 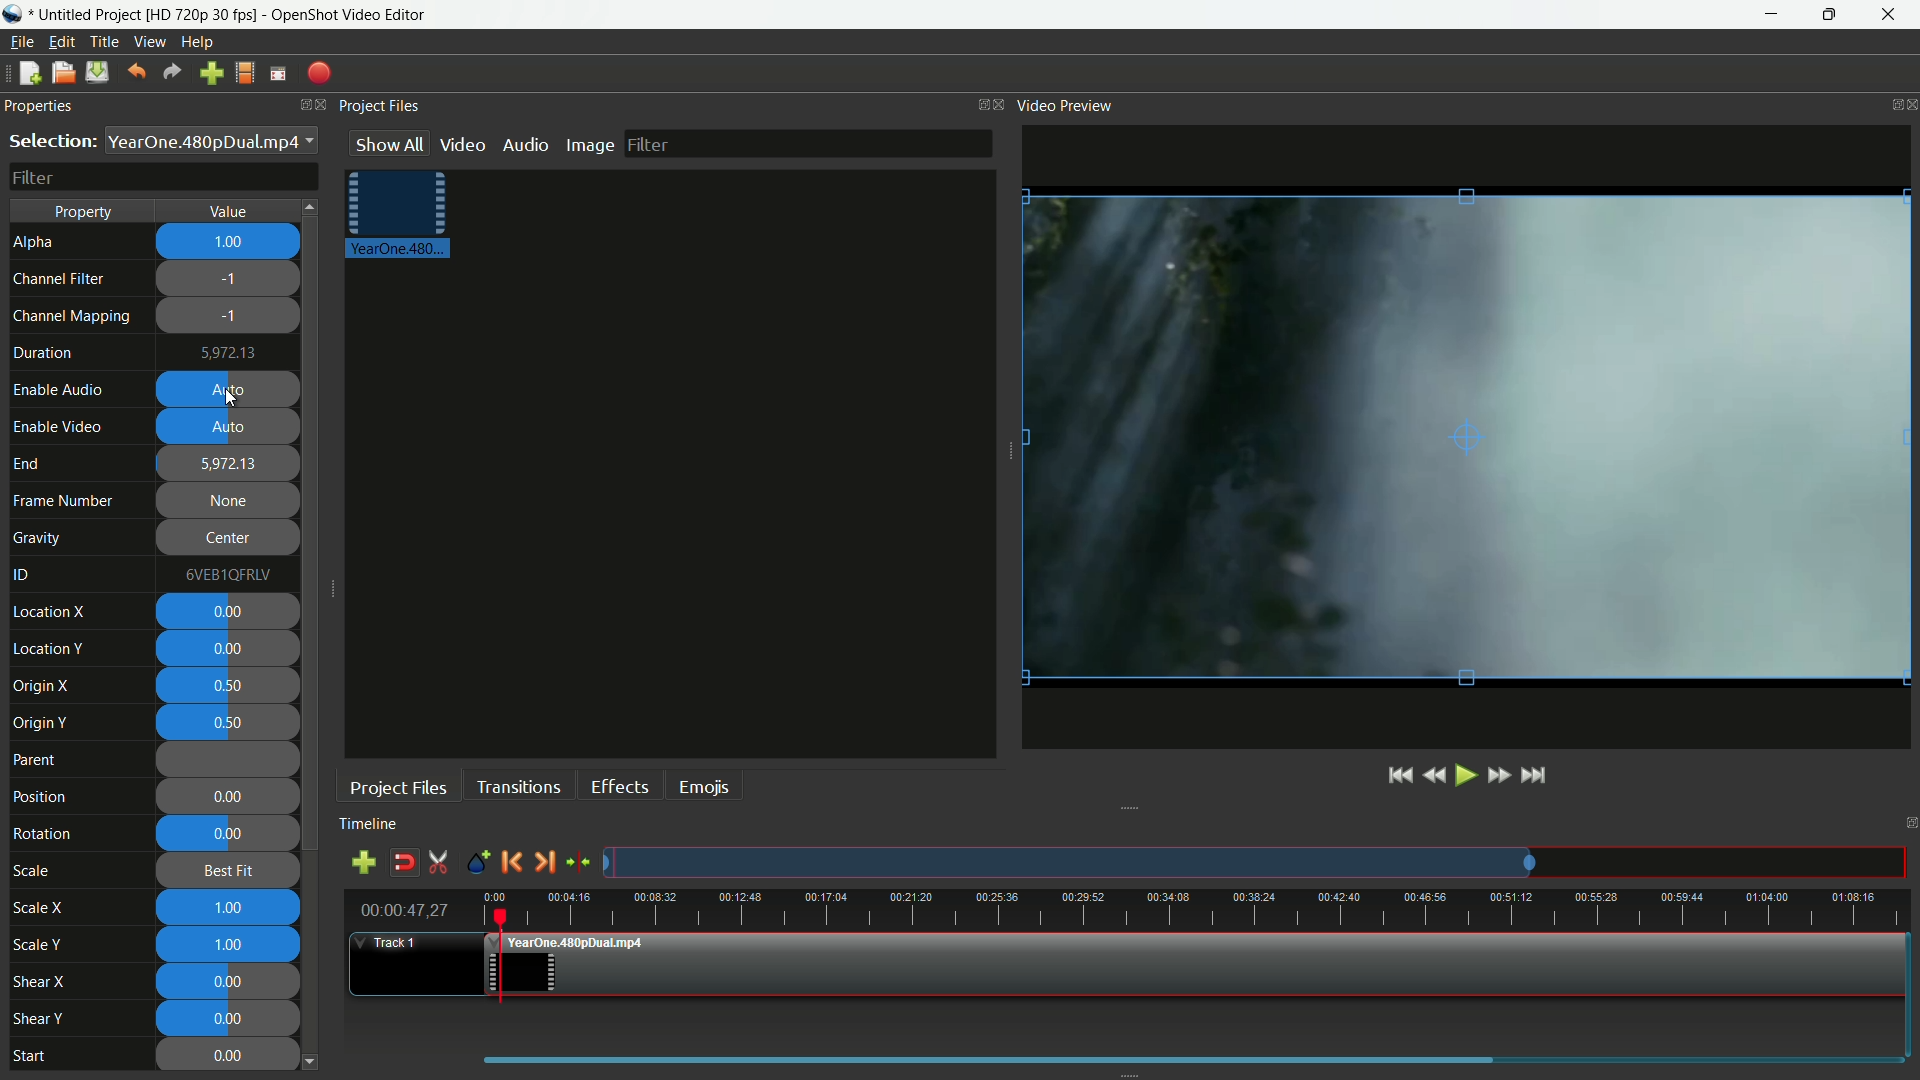 What do you see at coordinates (231, 398) in the screenshot?
I see `cursor` at bounding box center [231, 398].